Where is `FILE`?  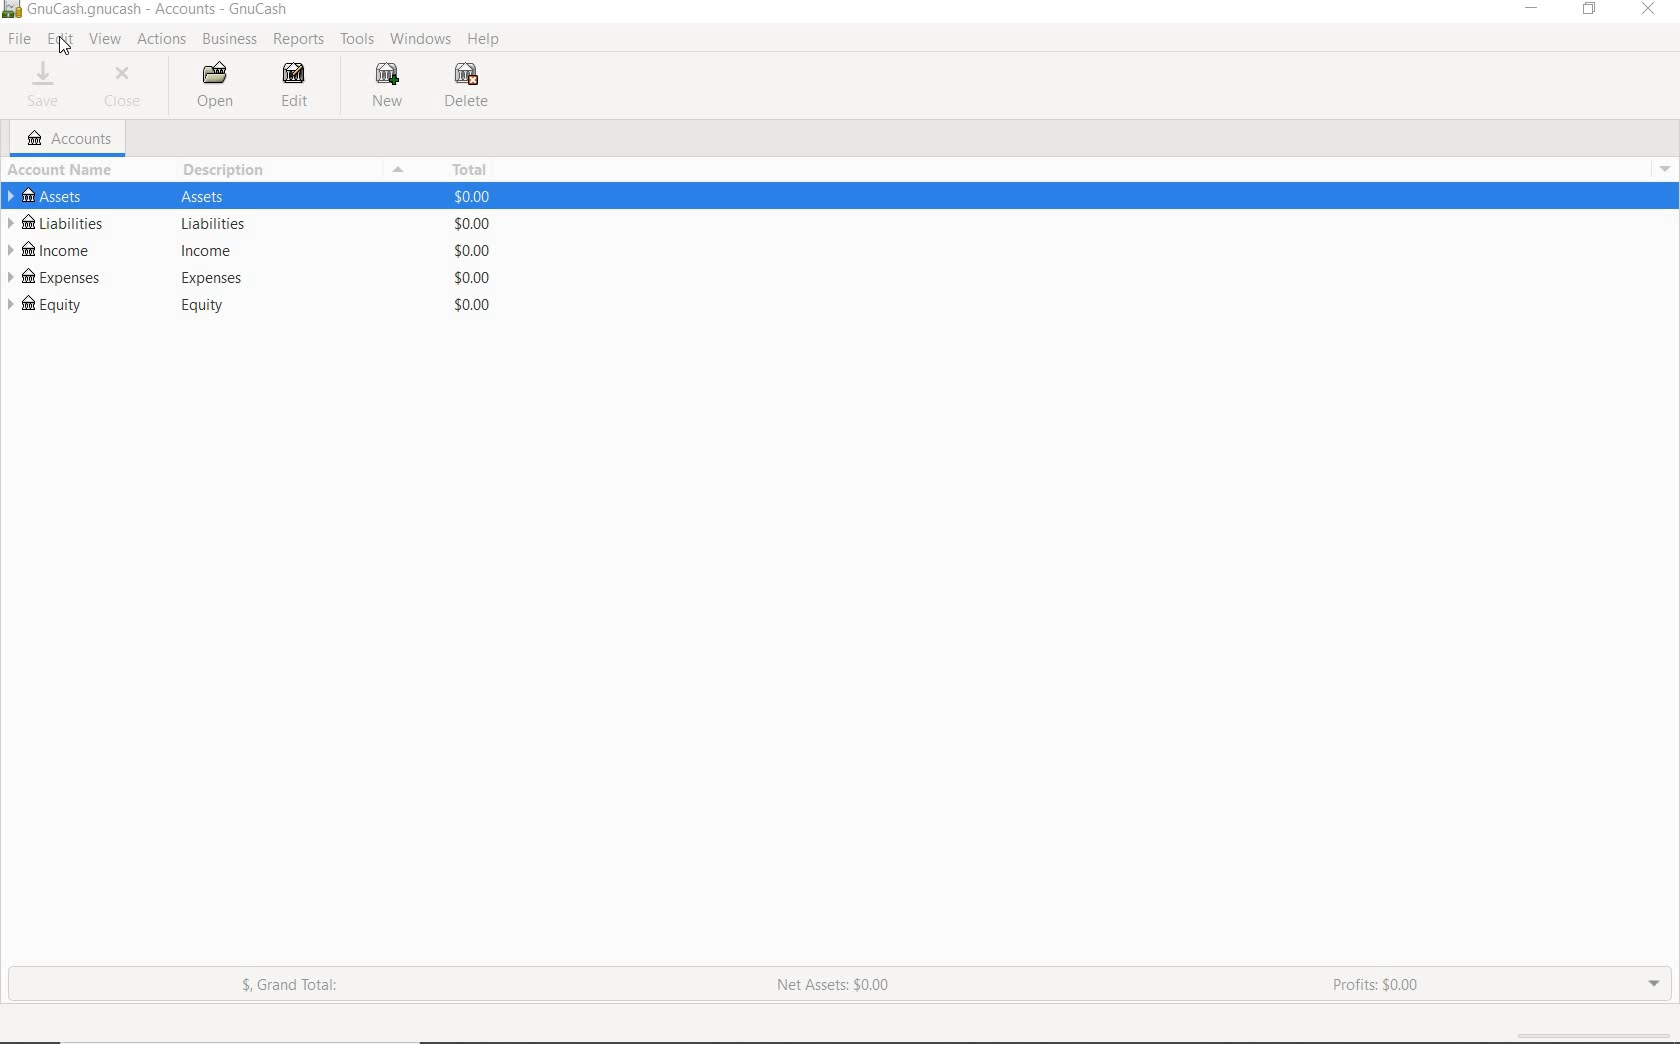 FILE is located at coordinates (17, 39).